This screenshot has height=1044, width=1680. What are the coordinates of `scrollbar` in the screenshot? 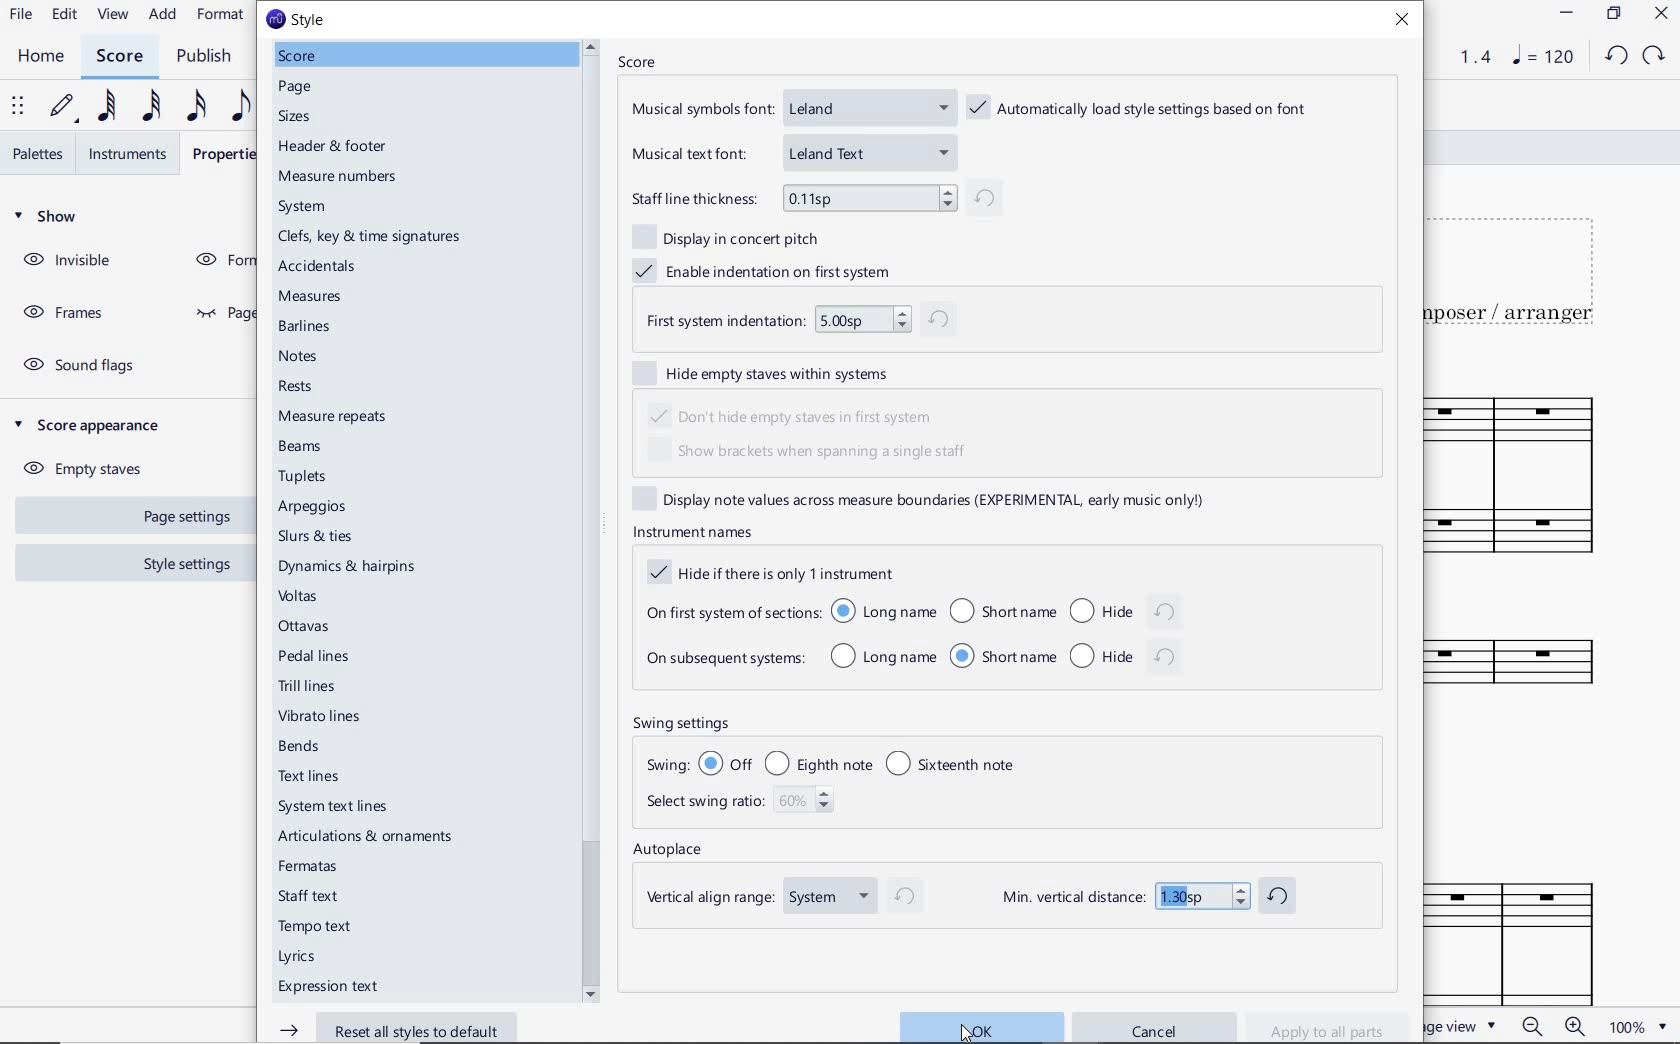 It's located at (591, 520).